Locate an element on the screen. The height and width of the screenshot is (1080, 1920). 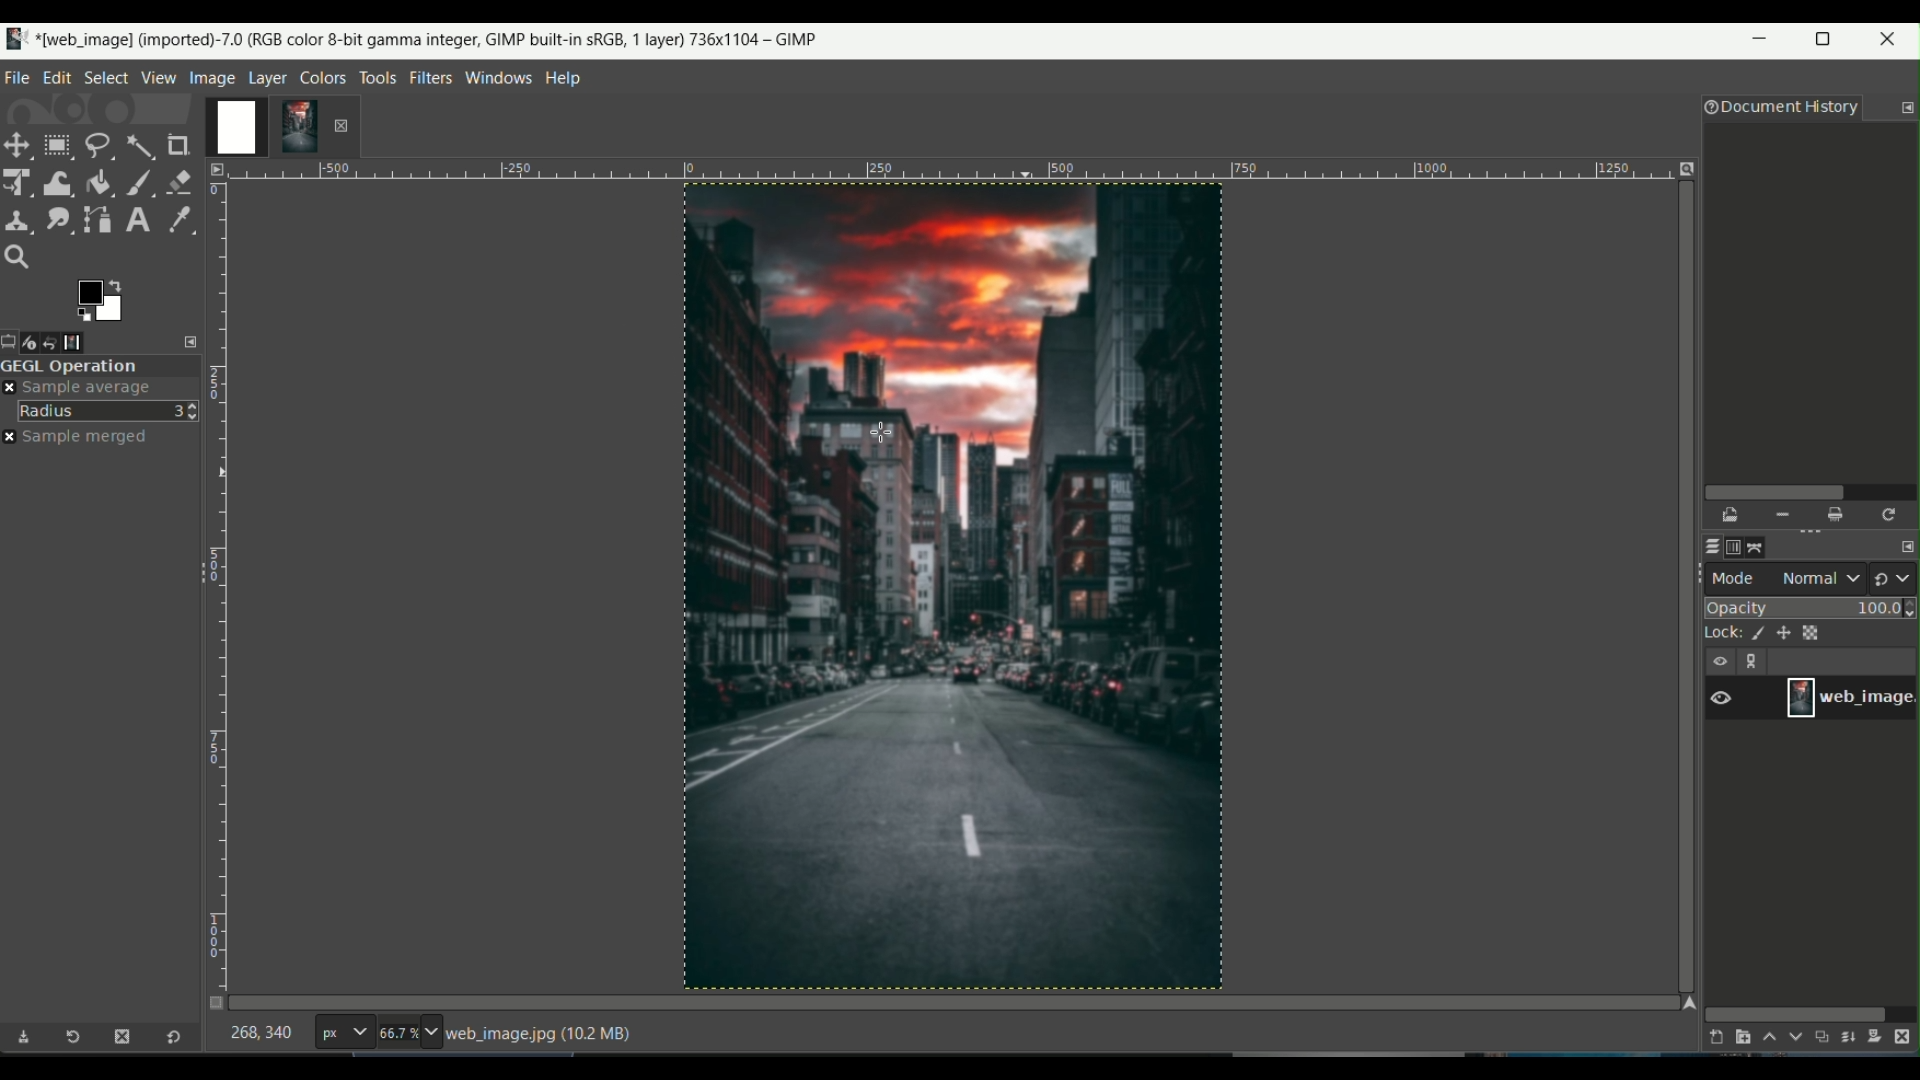
unified transform tool is located at coordinates (19, 181).